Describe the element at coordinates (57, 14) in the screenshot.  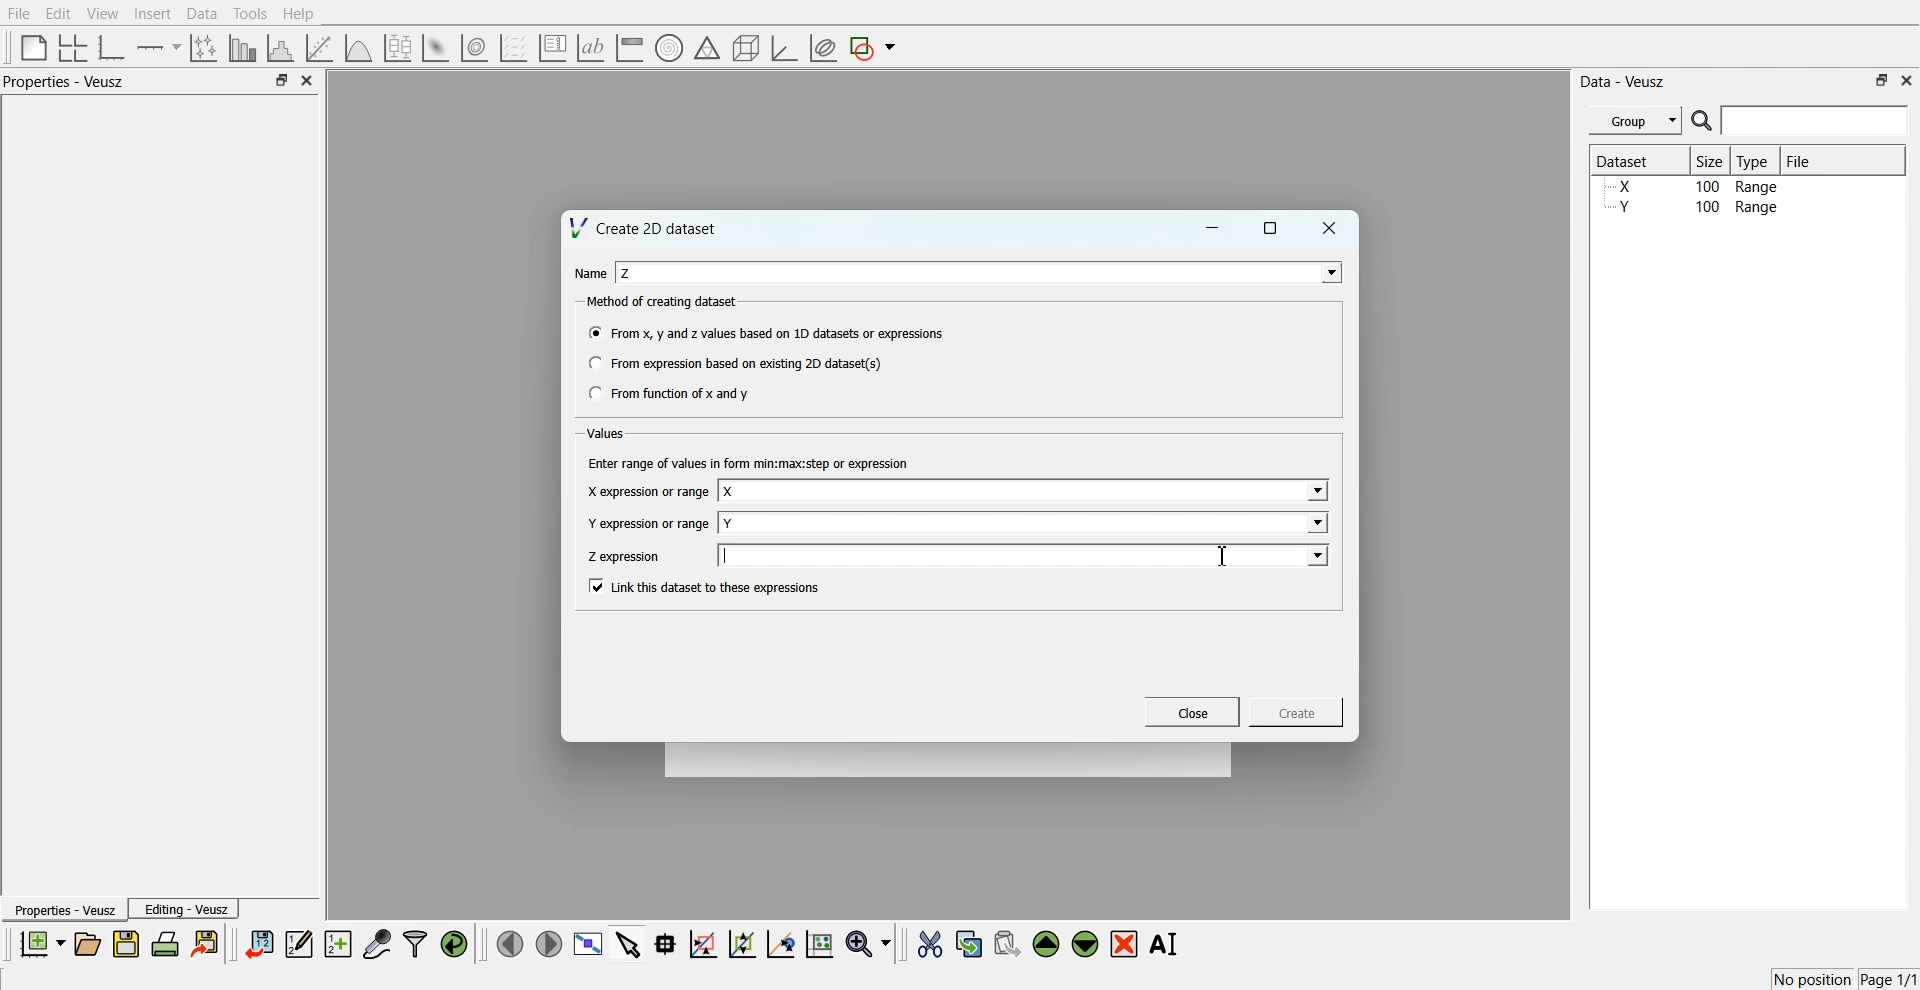
I see `Edit` at that location.